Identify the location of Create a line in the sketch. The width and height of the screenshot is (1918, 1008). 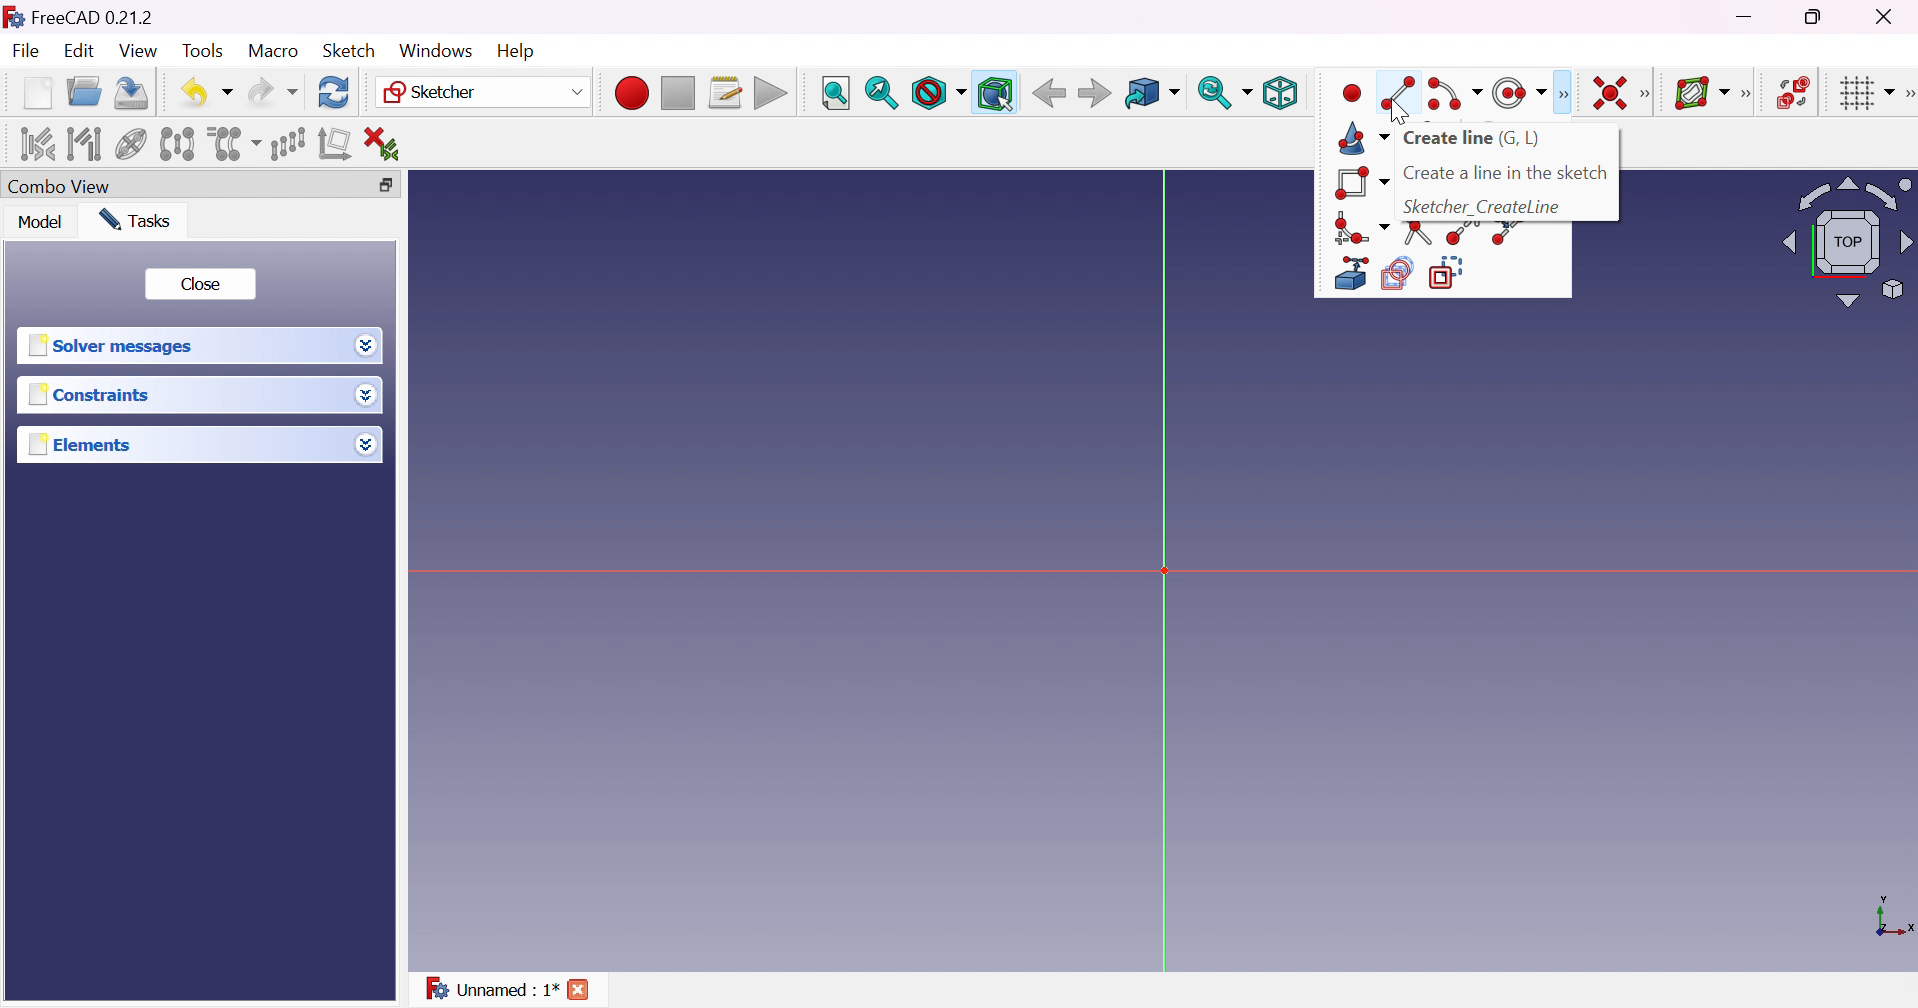
(1506, 173).